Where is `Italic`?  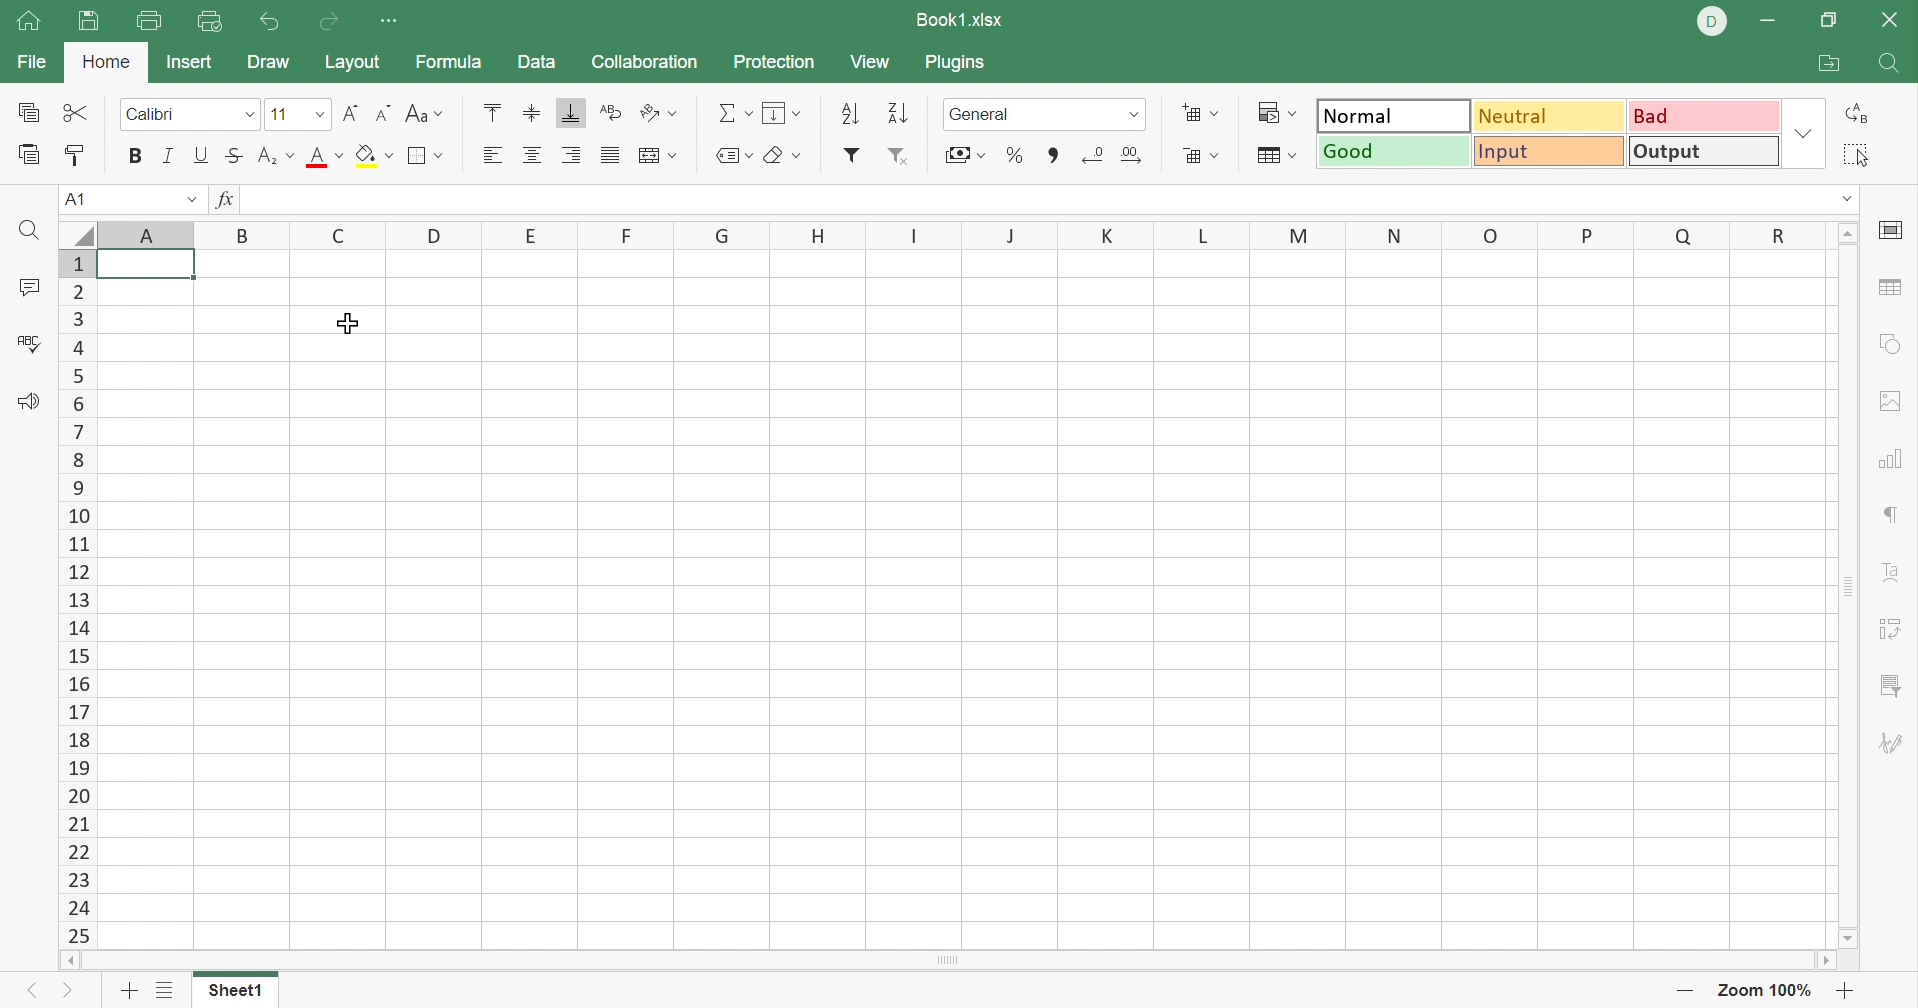
Italic is located at coordinates (167, 153).